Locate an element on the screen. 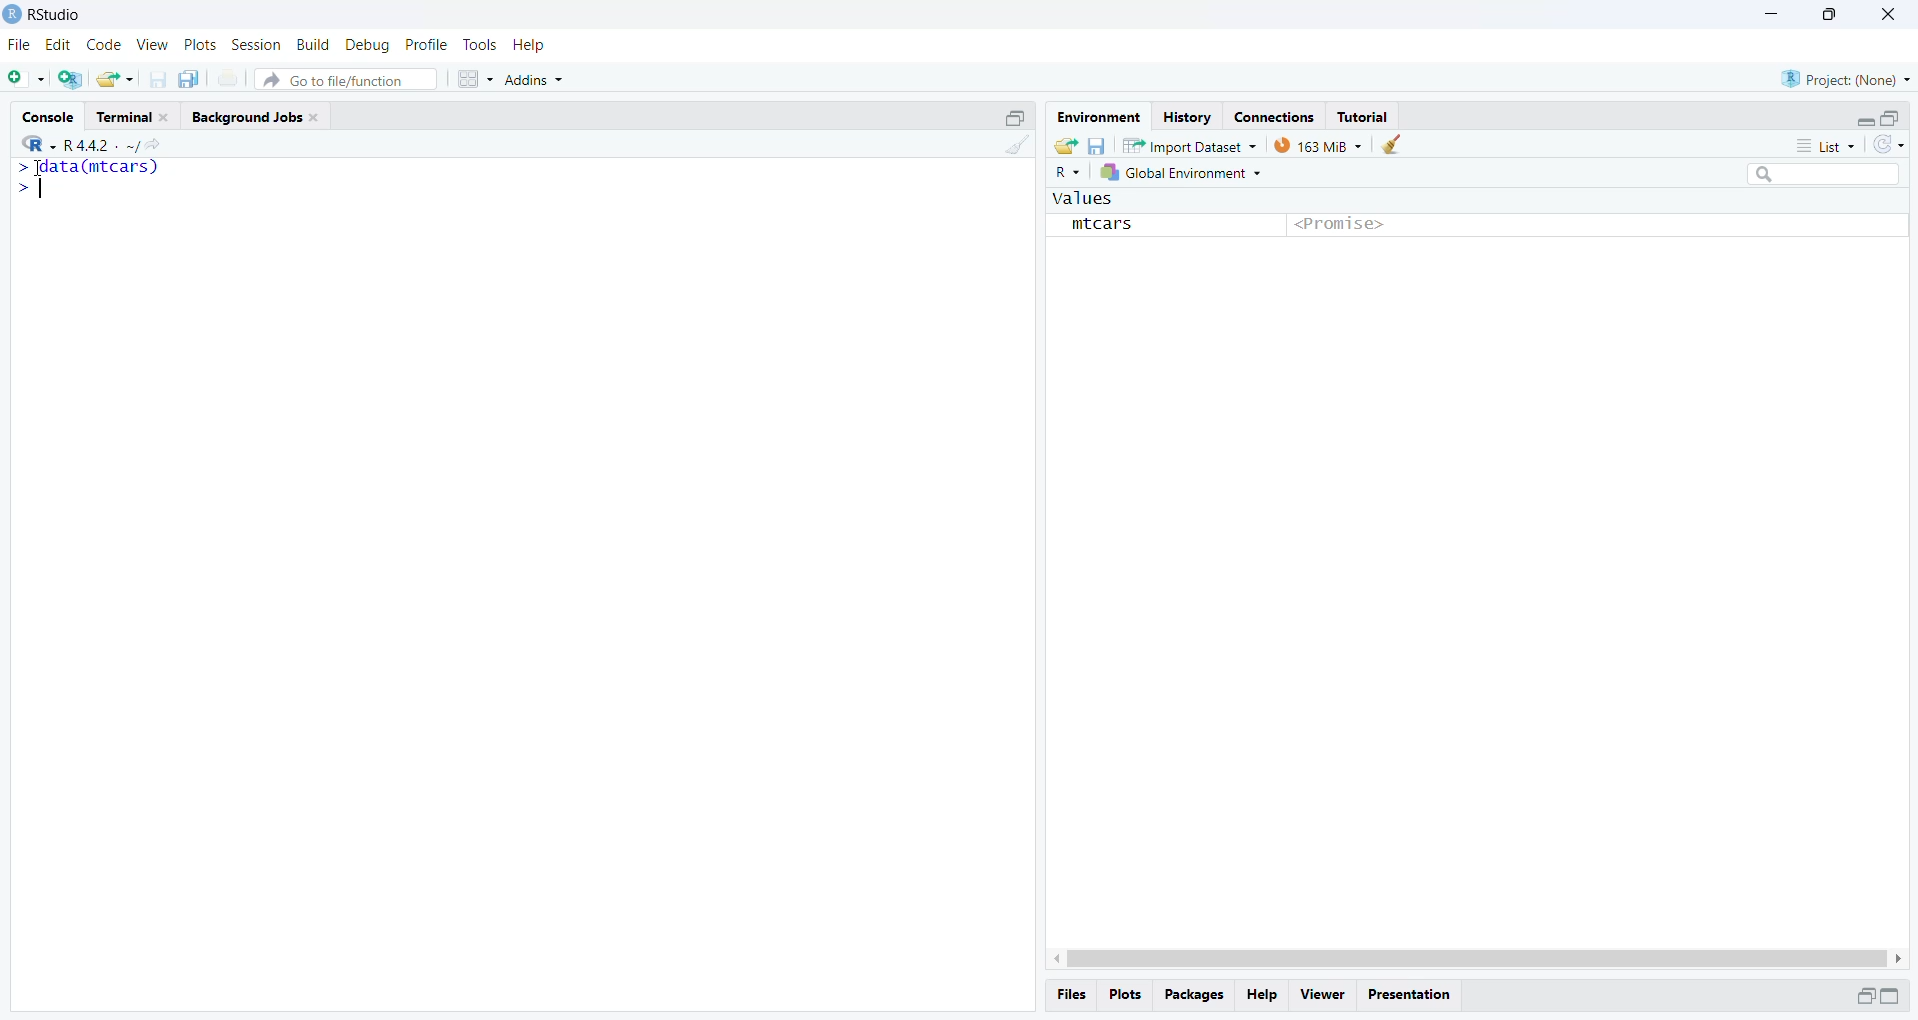 The height and width of the screenshot is (1020, 1918). viewer is located at coordinates (1325, 995).